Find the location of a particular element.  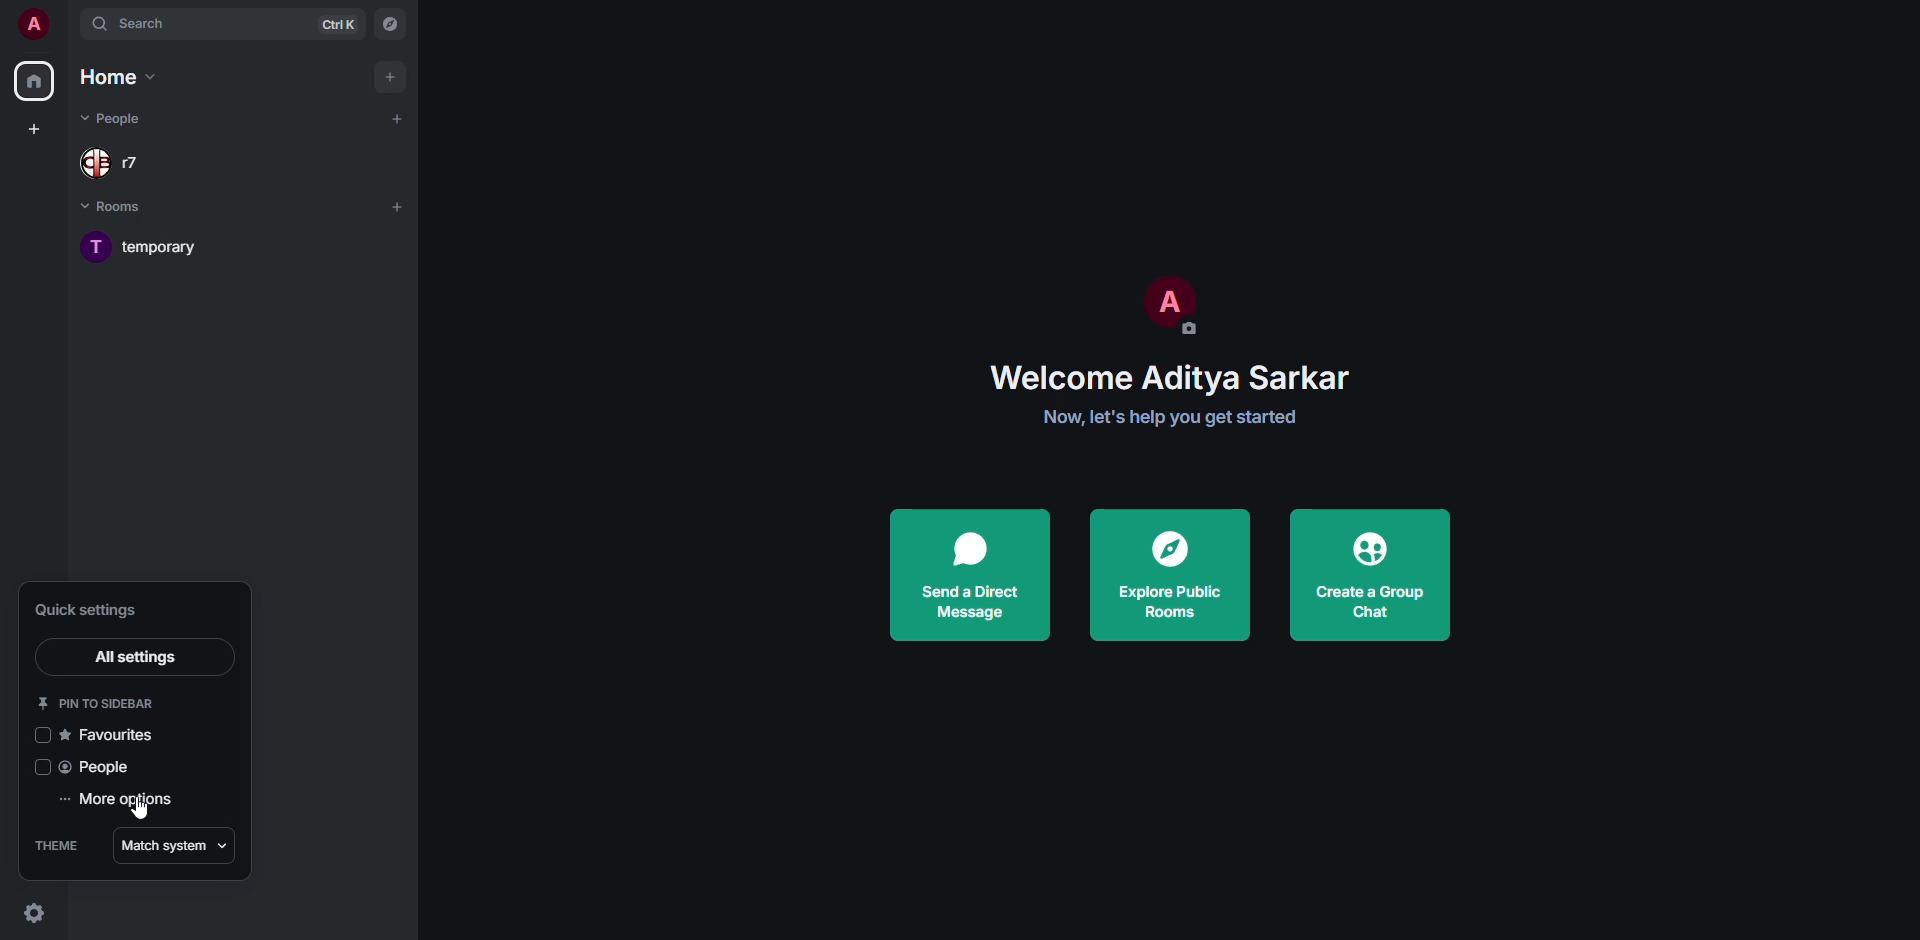

room is located at coordinates (171, 245).